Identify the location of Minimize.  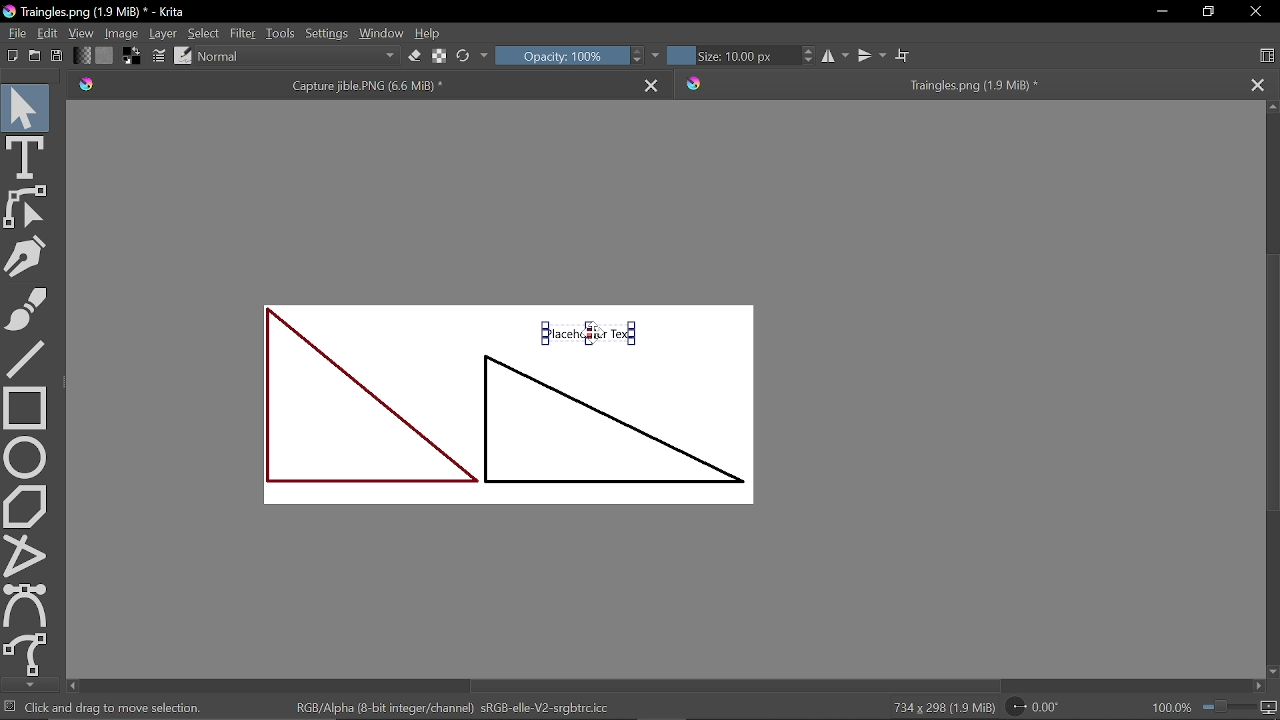
(1164, 11).